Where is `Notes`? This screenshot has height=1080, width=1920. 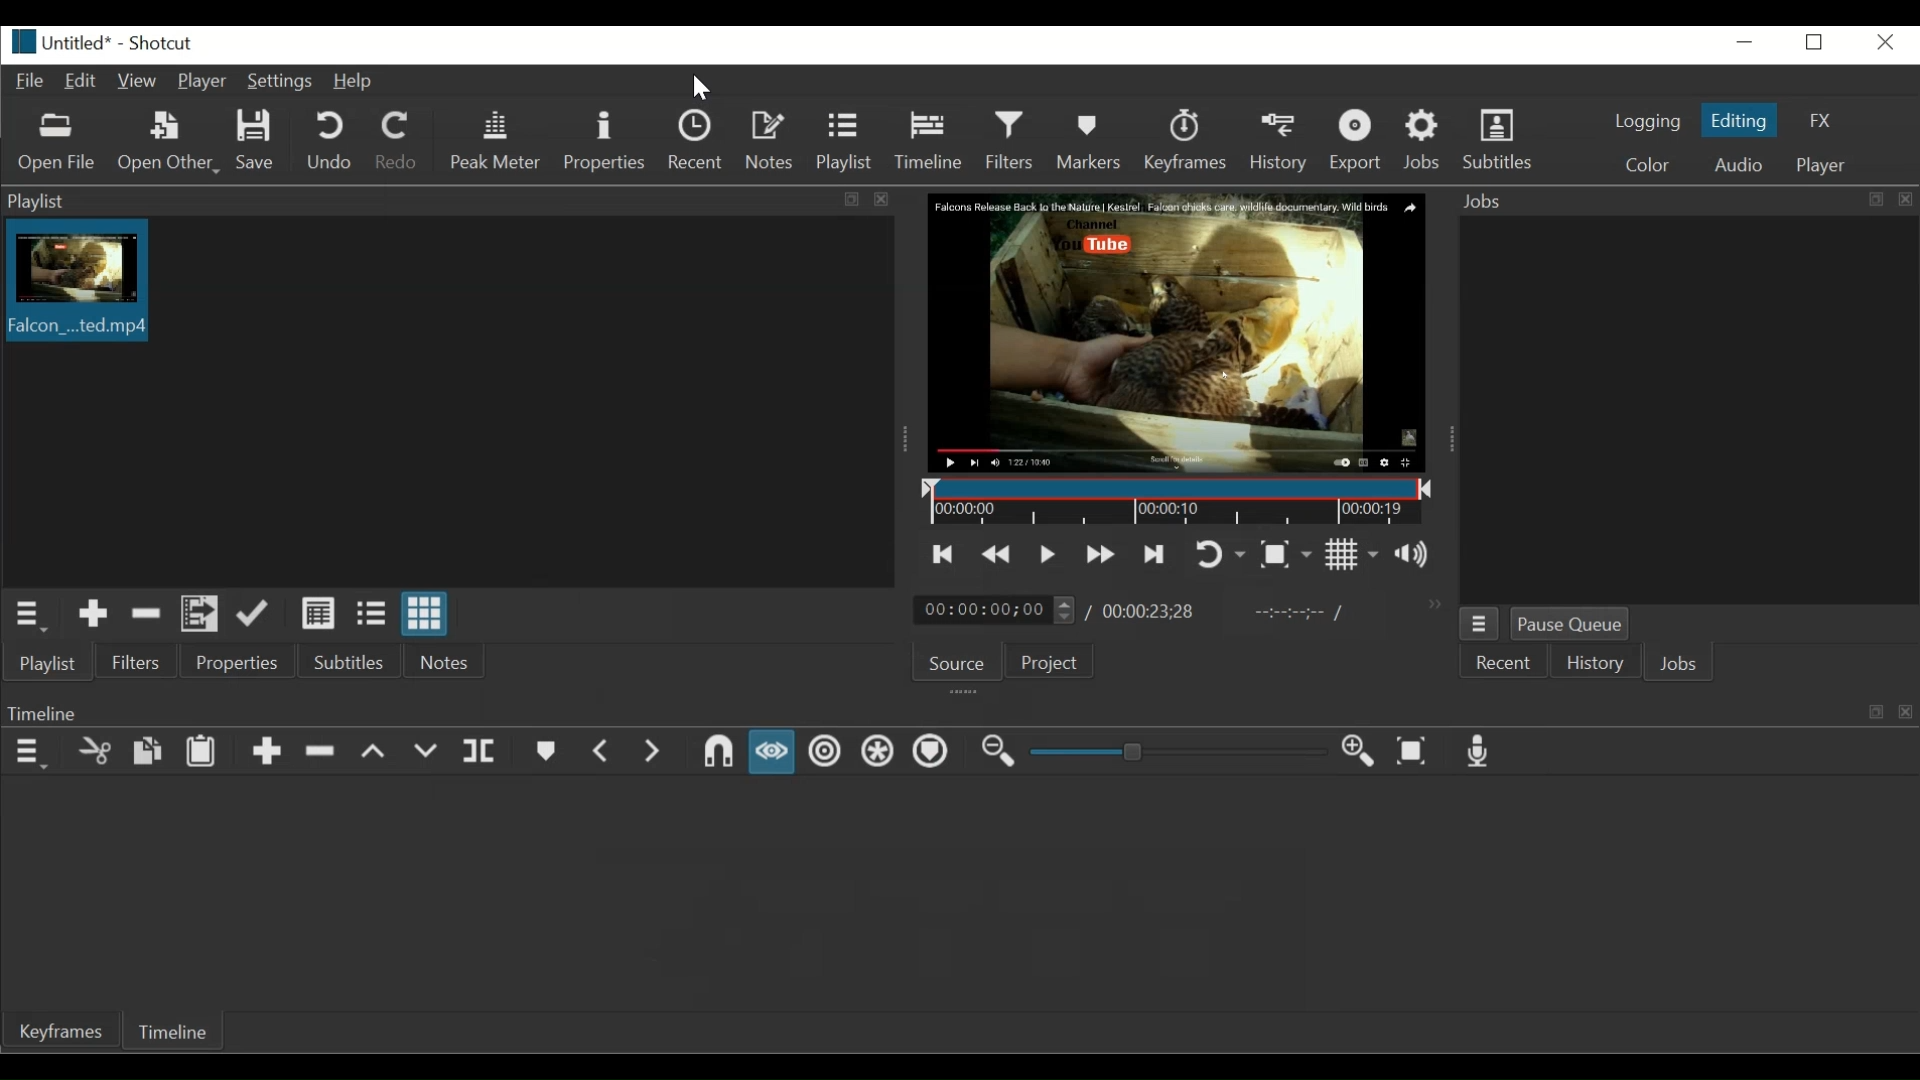
Notes is located at coordinates (442, 662).